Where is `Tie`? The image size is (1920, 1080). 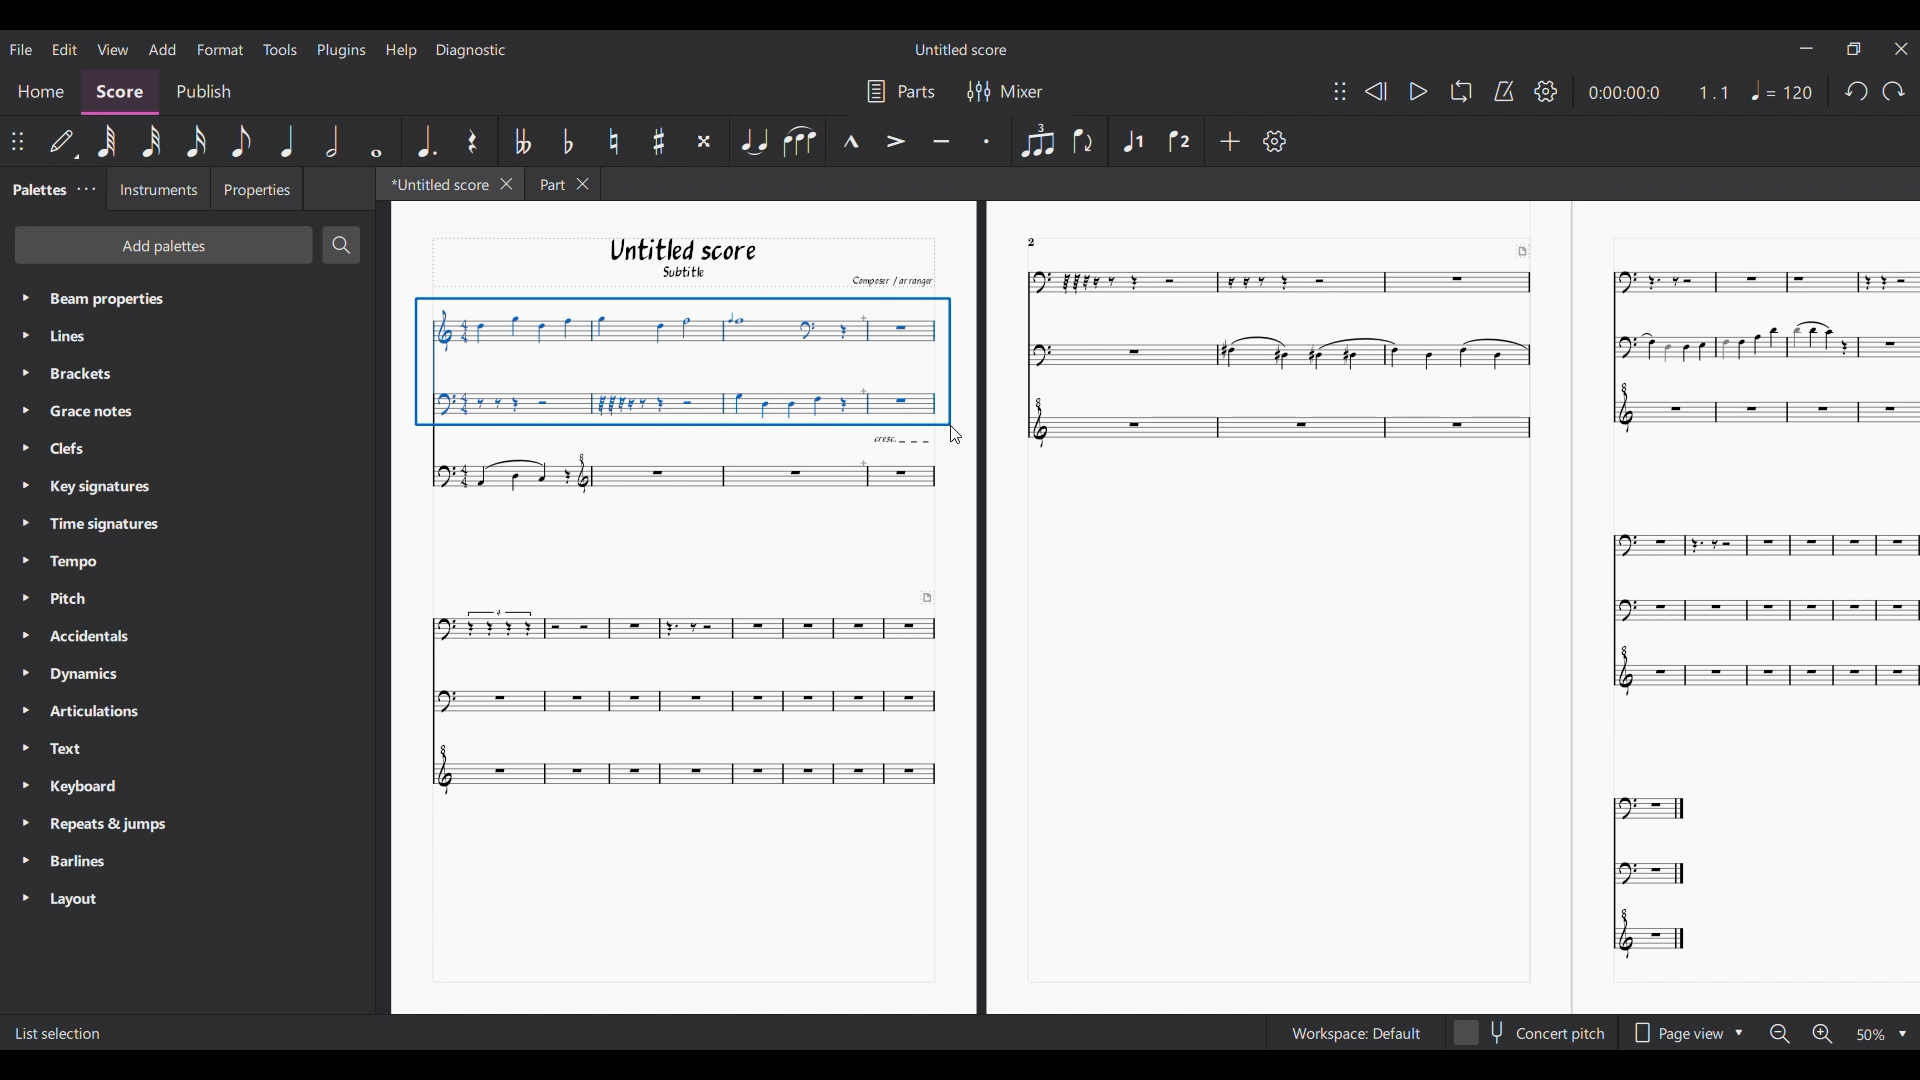 Tie is located at coordinates (753, 141).